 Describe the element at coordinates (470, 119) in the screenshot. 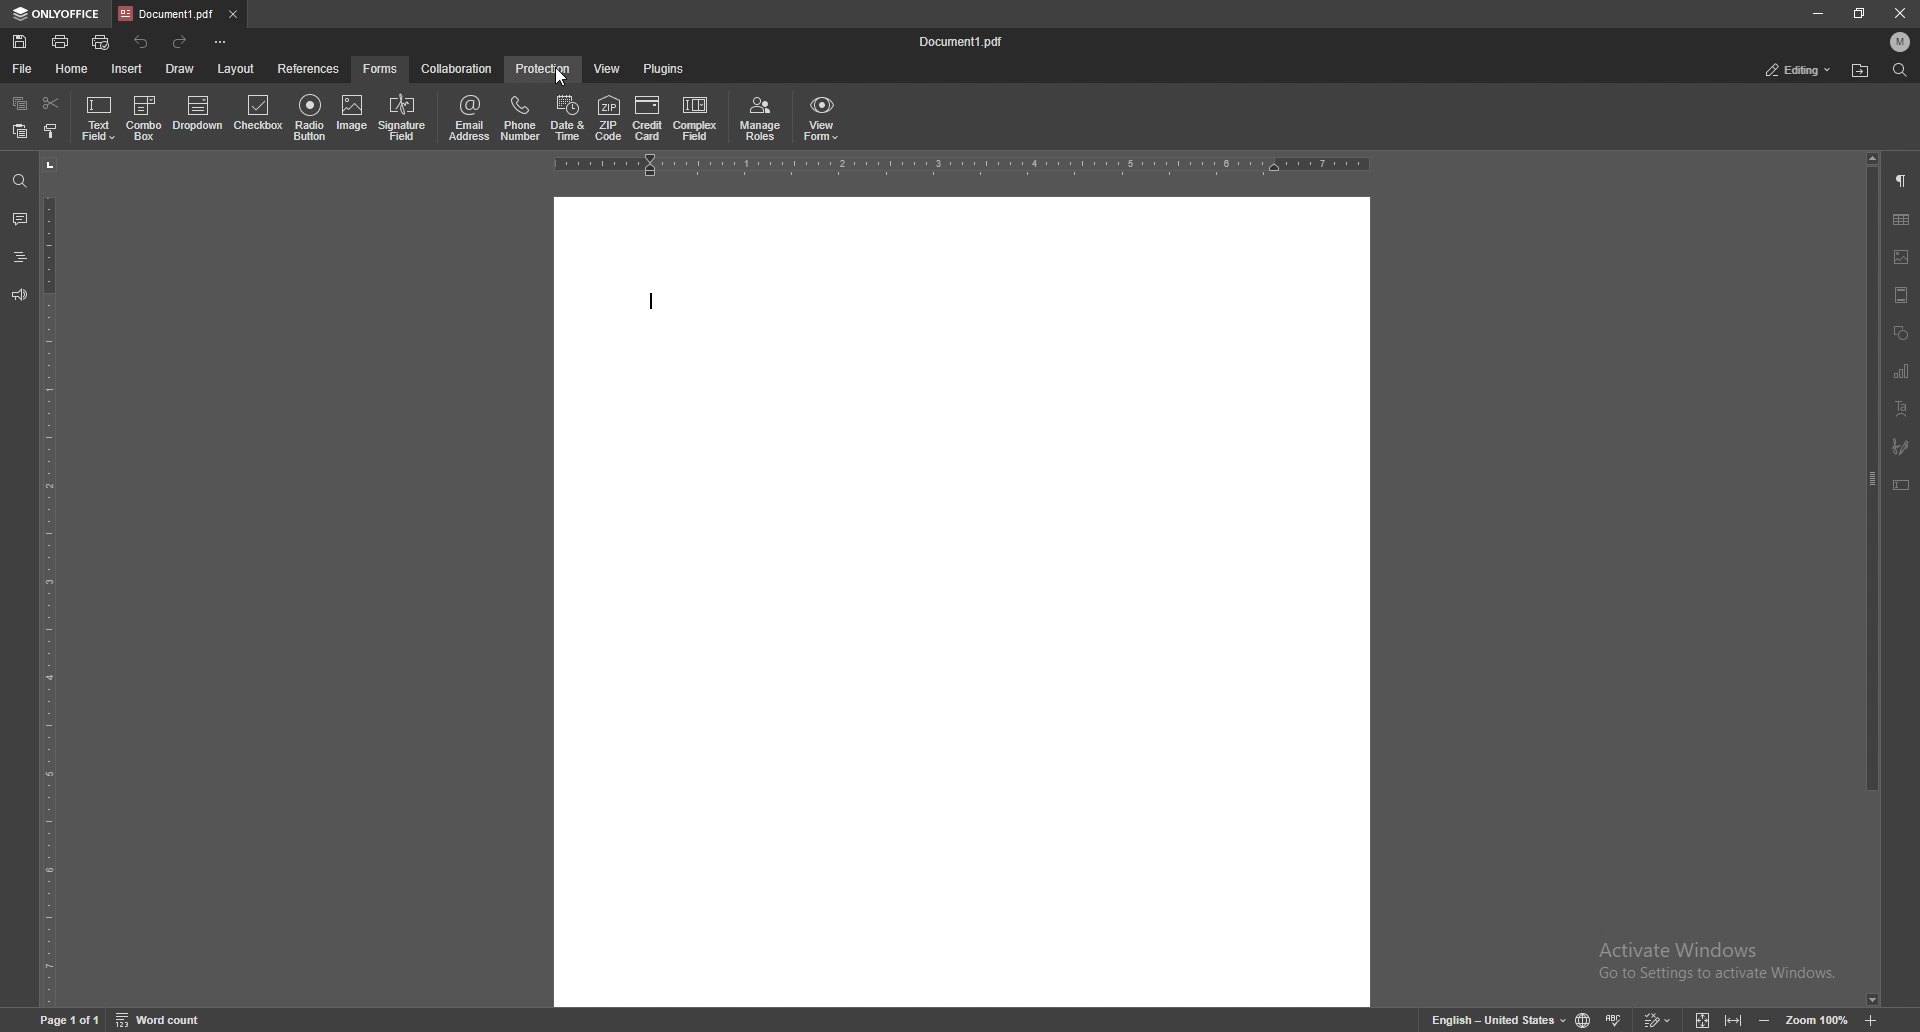

I see `email address` at that location.